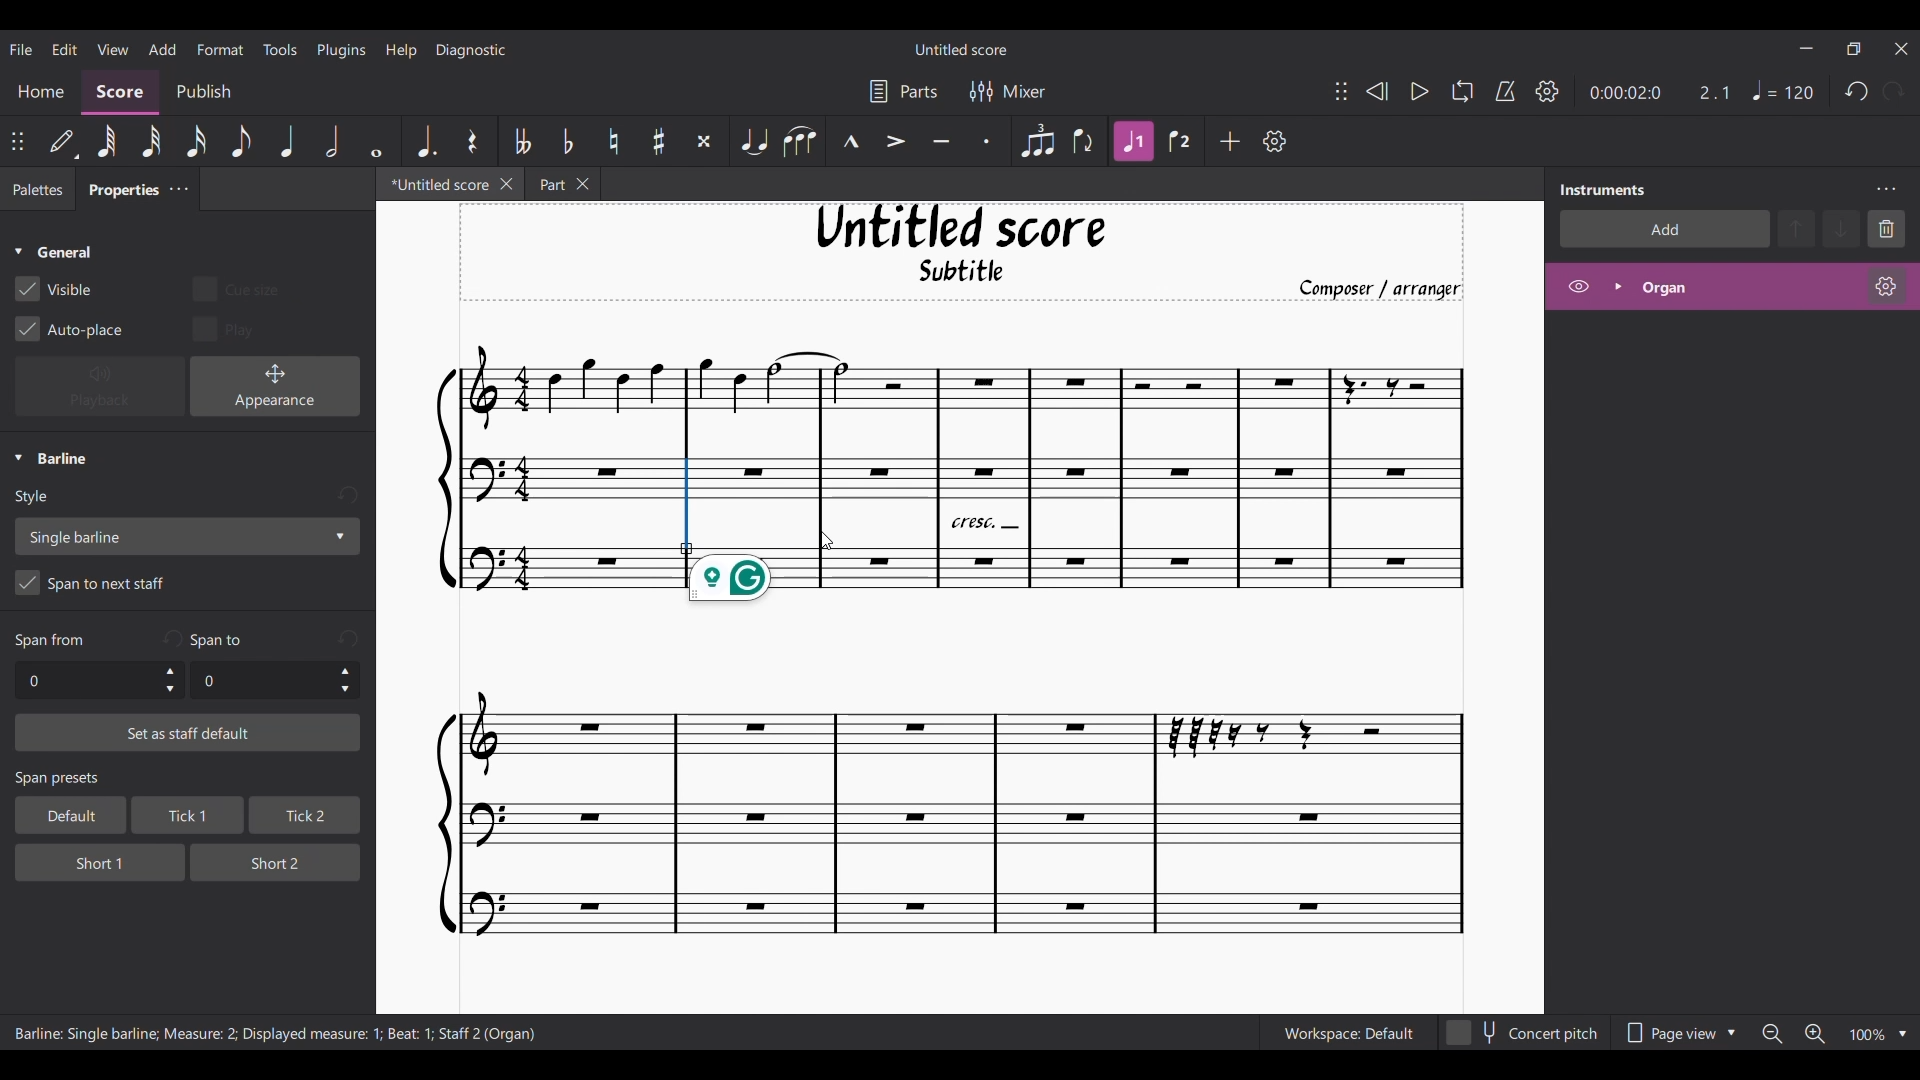 The width and height of the screenshot is (1920, 1080). I want to click on Composer/arranger, so click(1389, 289).